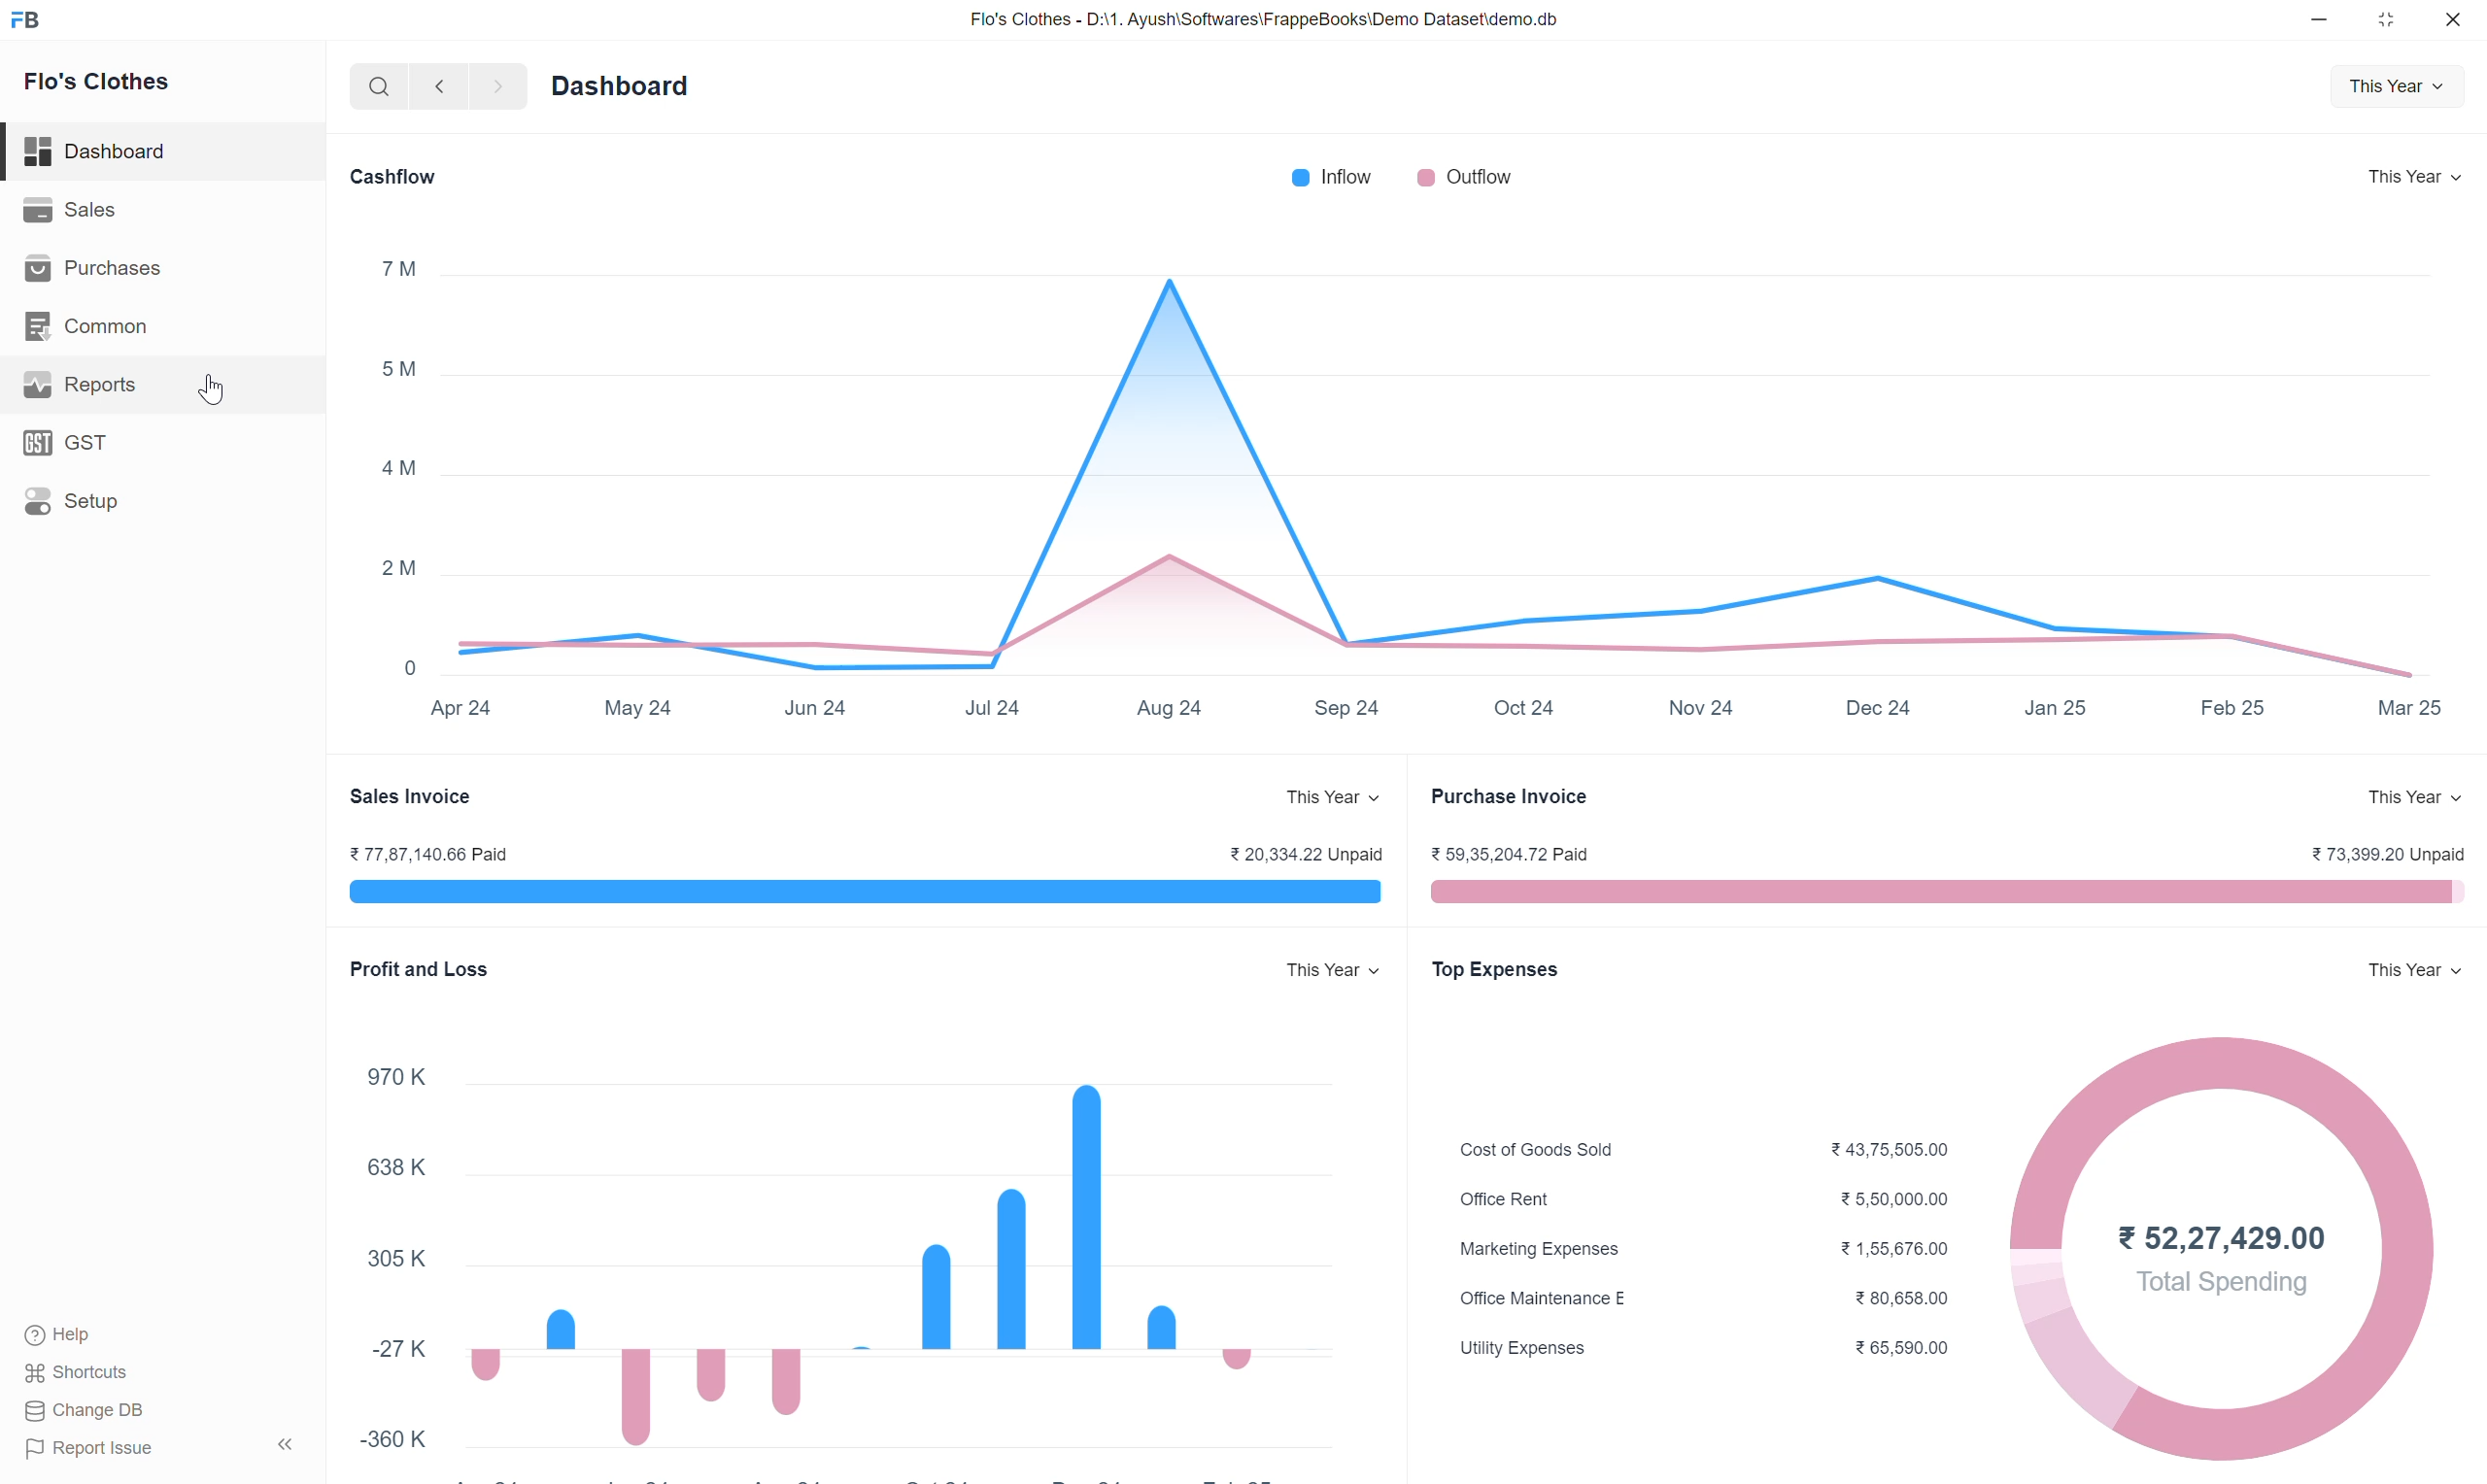 The image size is (2487, 1484). I want to click on Pie chart, so click(2238, 1250).